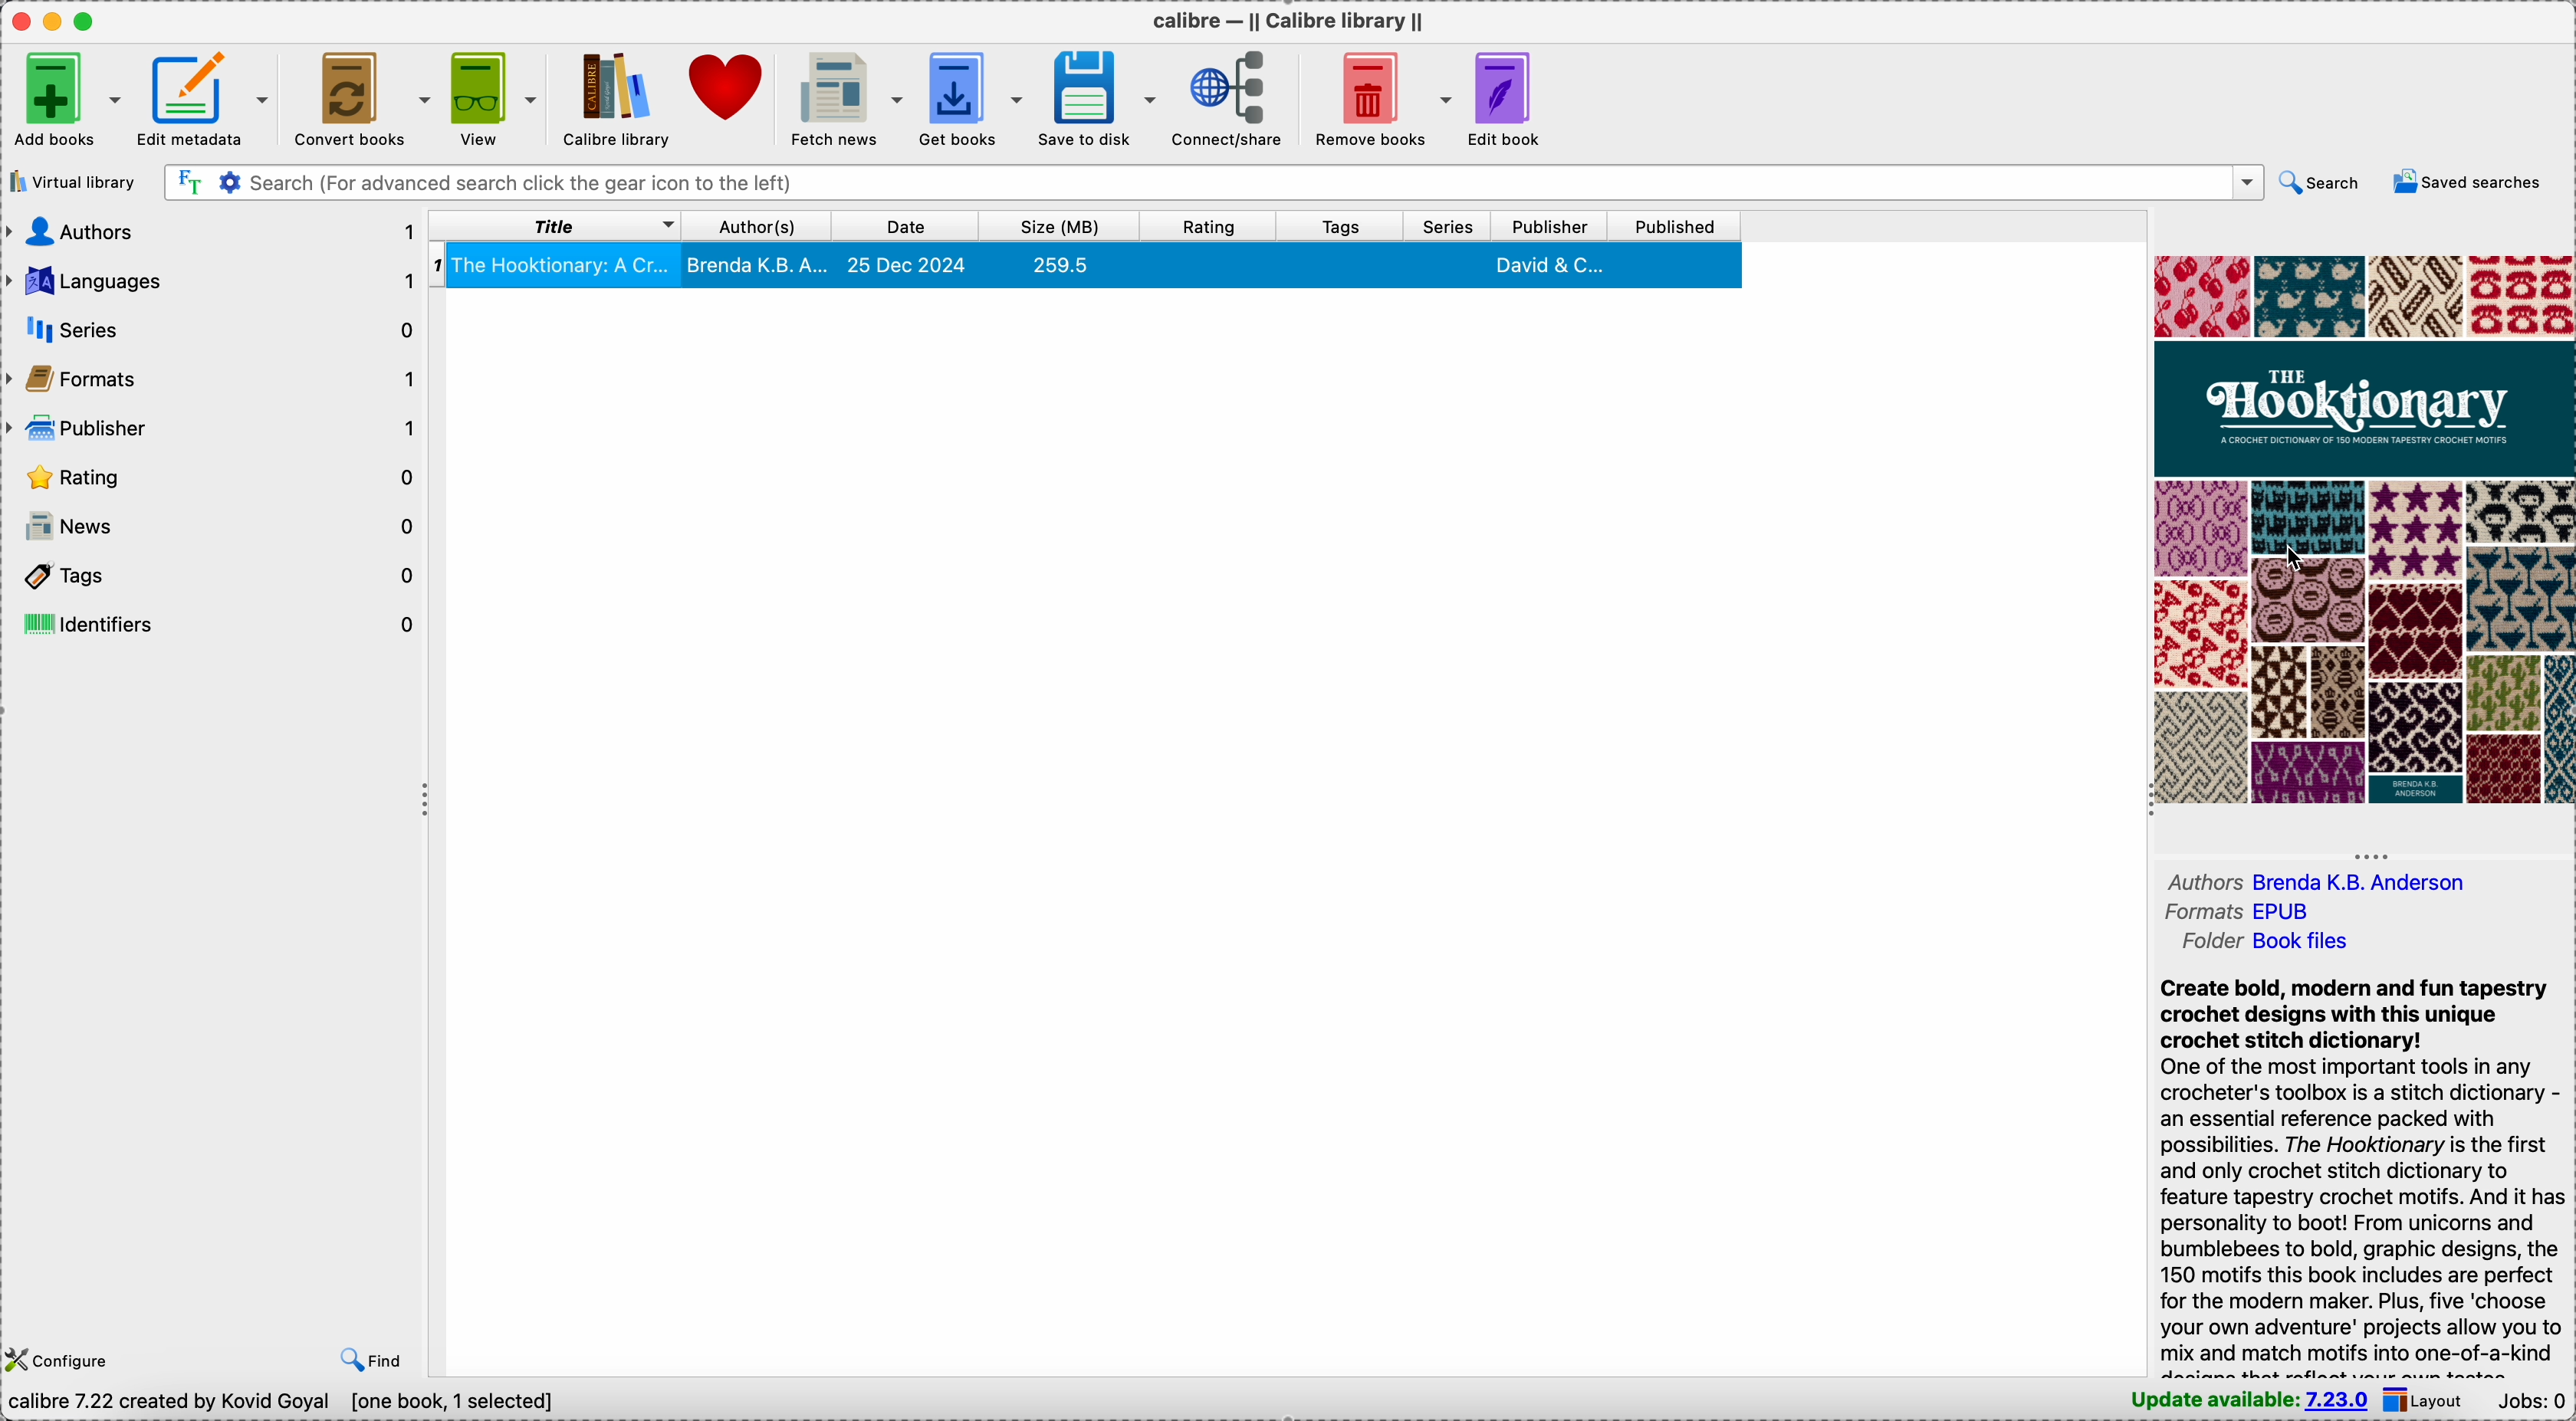 The width and height of the screenshot is (2576, 1421). What do you see at coordinates (1676, 226) in the screenshot?
I see `published` at bounding box center [1676, 226].